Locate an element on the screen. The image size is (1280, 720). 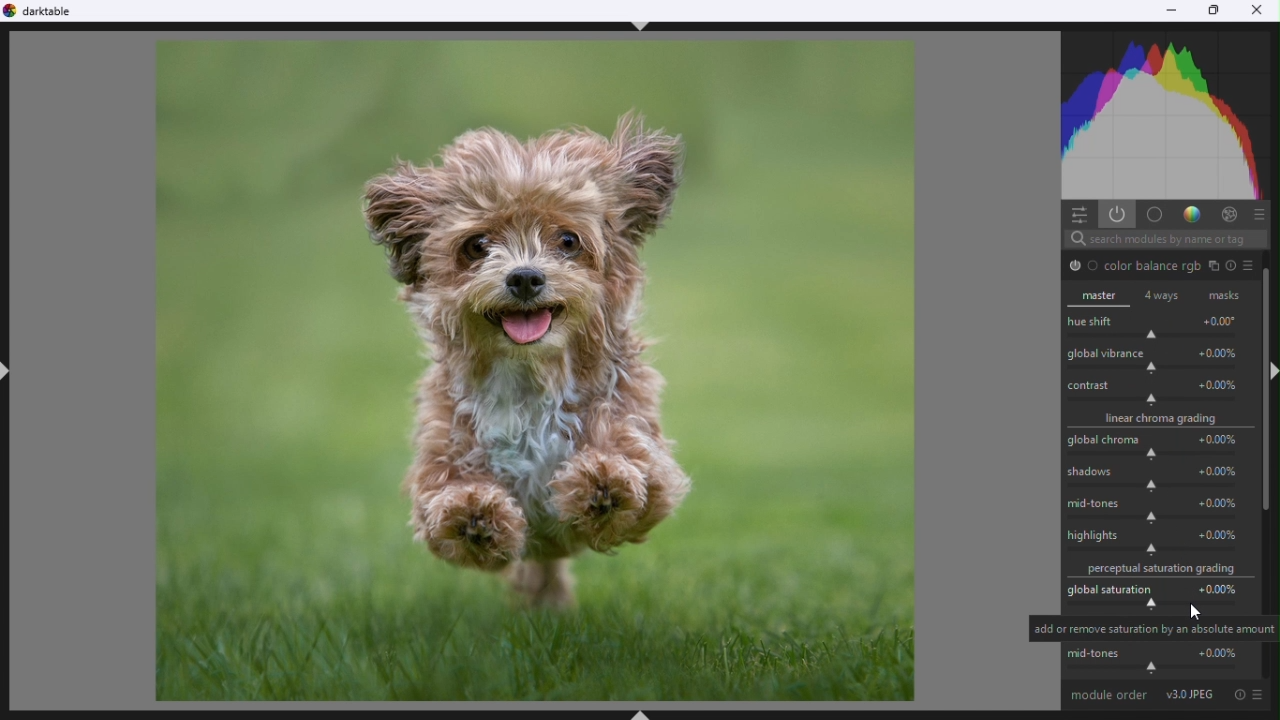
Text text is located at coordinates (1149, 630).